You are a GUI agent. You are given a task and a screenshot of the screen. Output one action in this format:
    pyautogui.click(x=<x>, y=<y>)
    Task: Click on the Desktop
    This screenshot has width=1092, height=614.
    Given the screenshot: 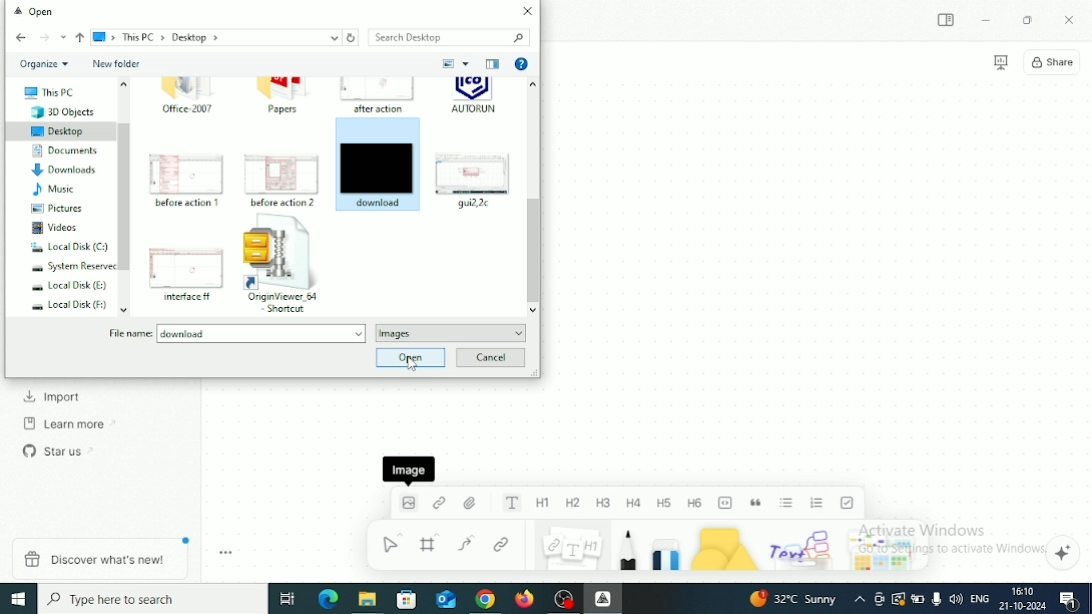 What is the action you would take?
    pyautogui.click(x=61, y=132)
    